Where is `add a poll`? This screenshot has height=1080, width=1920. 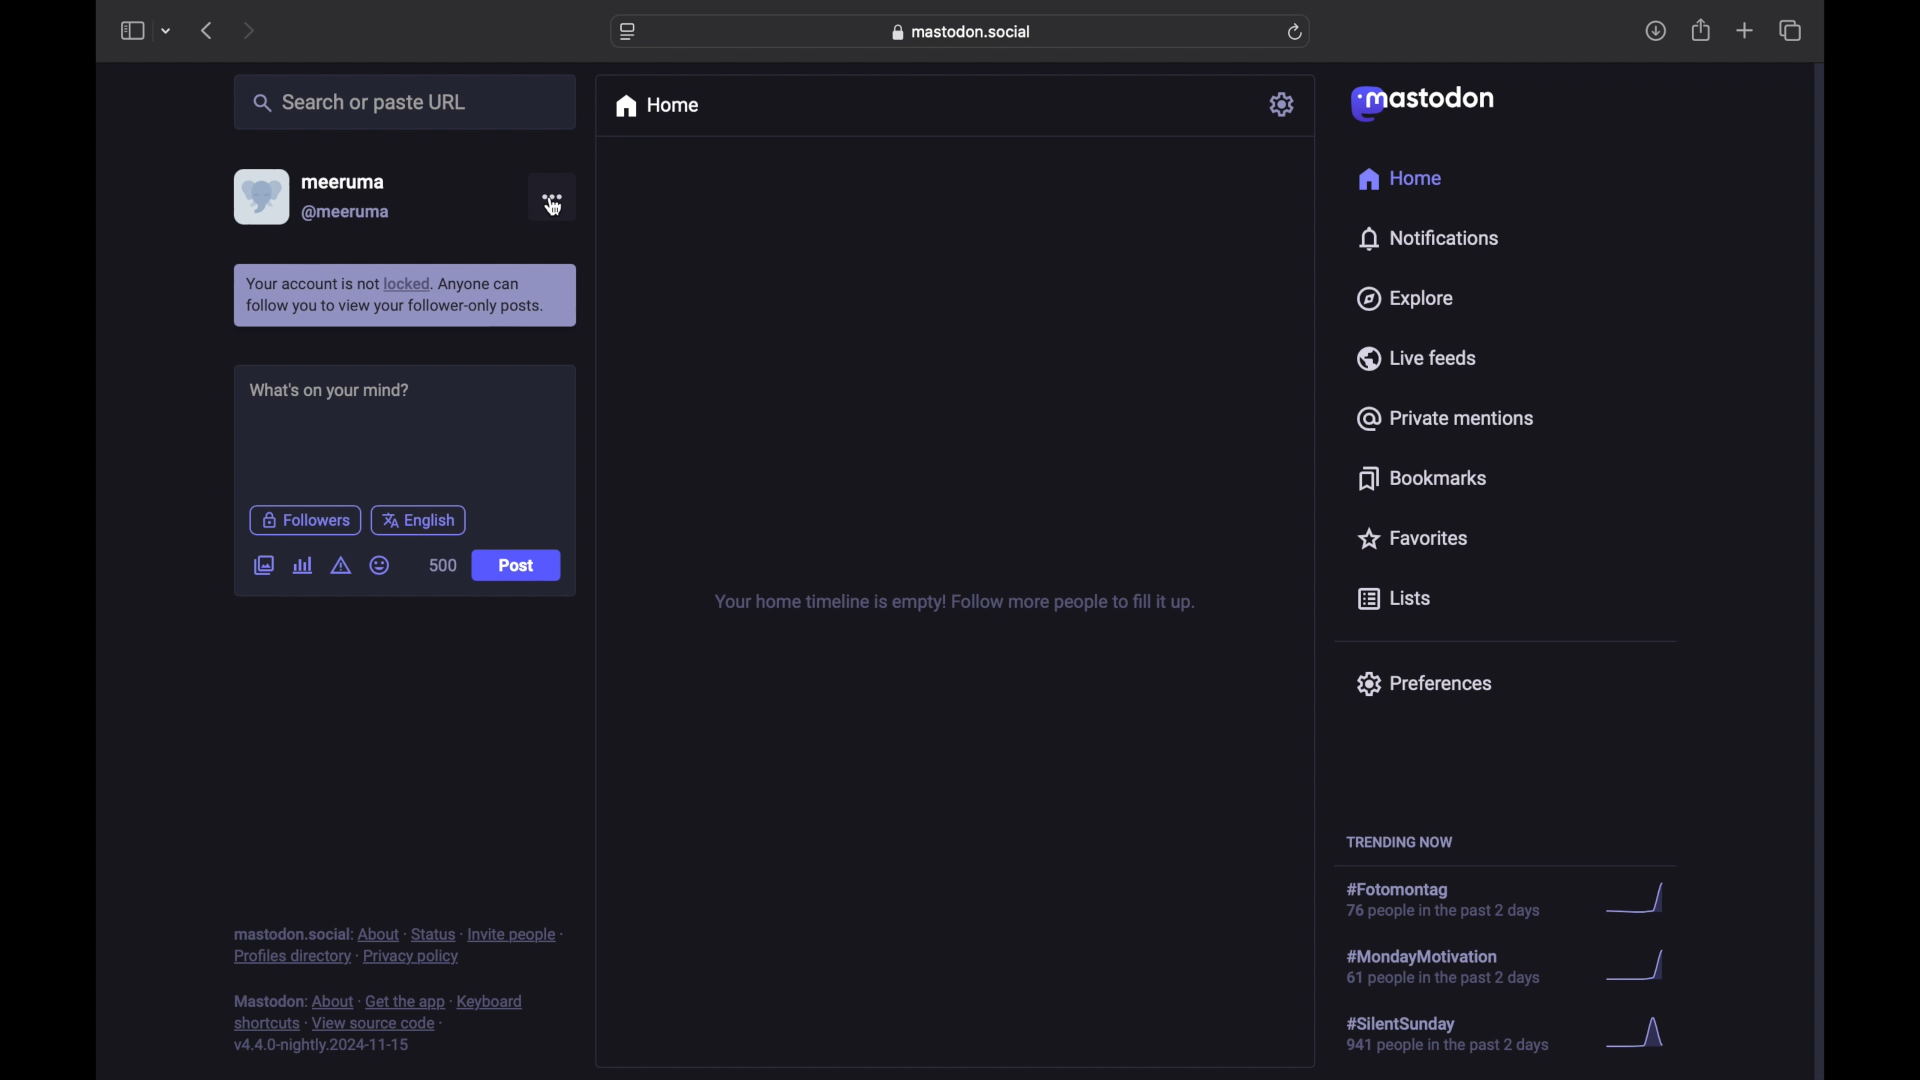
add a poll is located at coordinates (302, 566).